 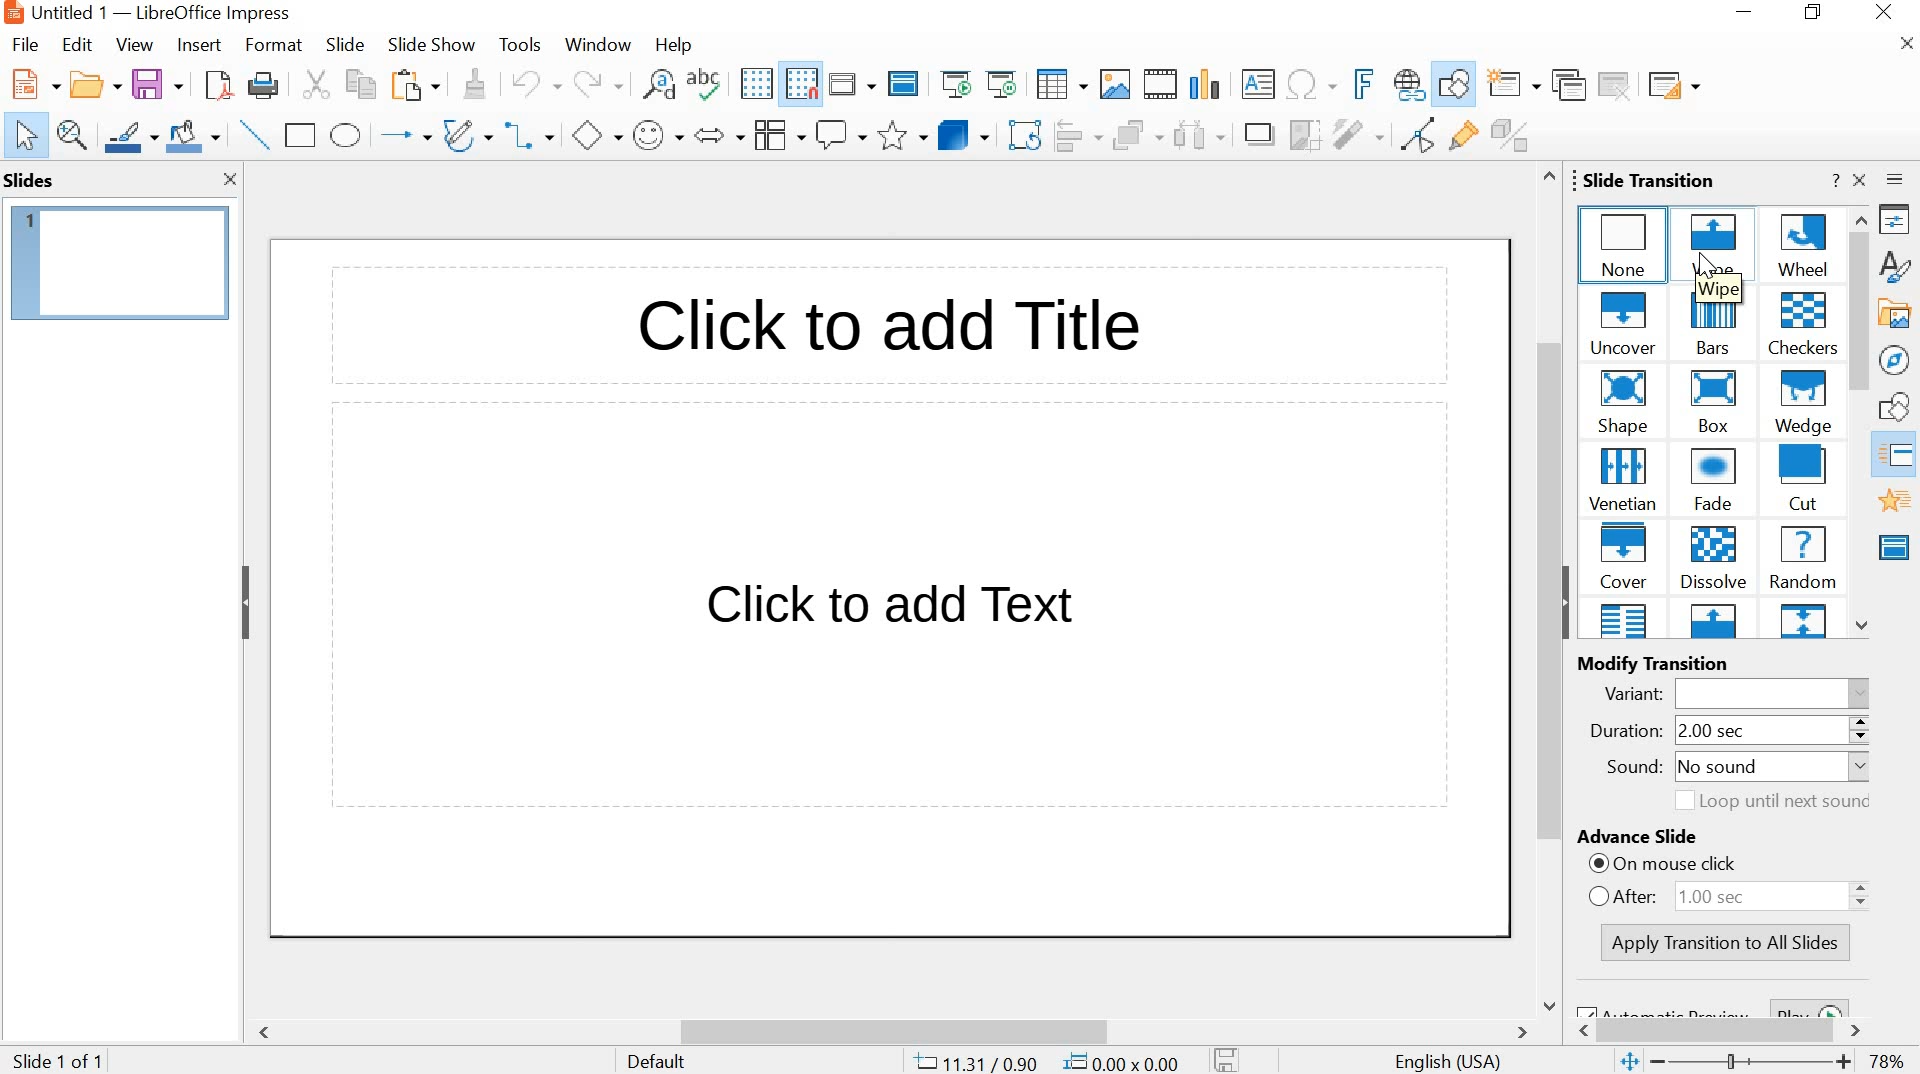 What do you see at coordinates (673, 46) in the screenshot?
I see `HELP` at bounding box center [673, 46].